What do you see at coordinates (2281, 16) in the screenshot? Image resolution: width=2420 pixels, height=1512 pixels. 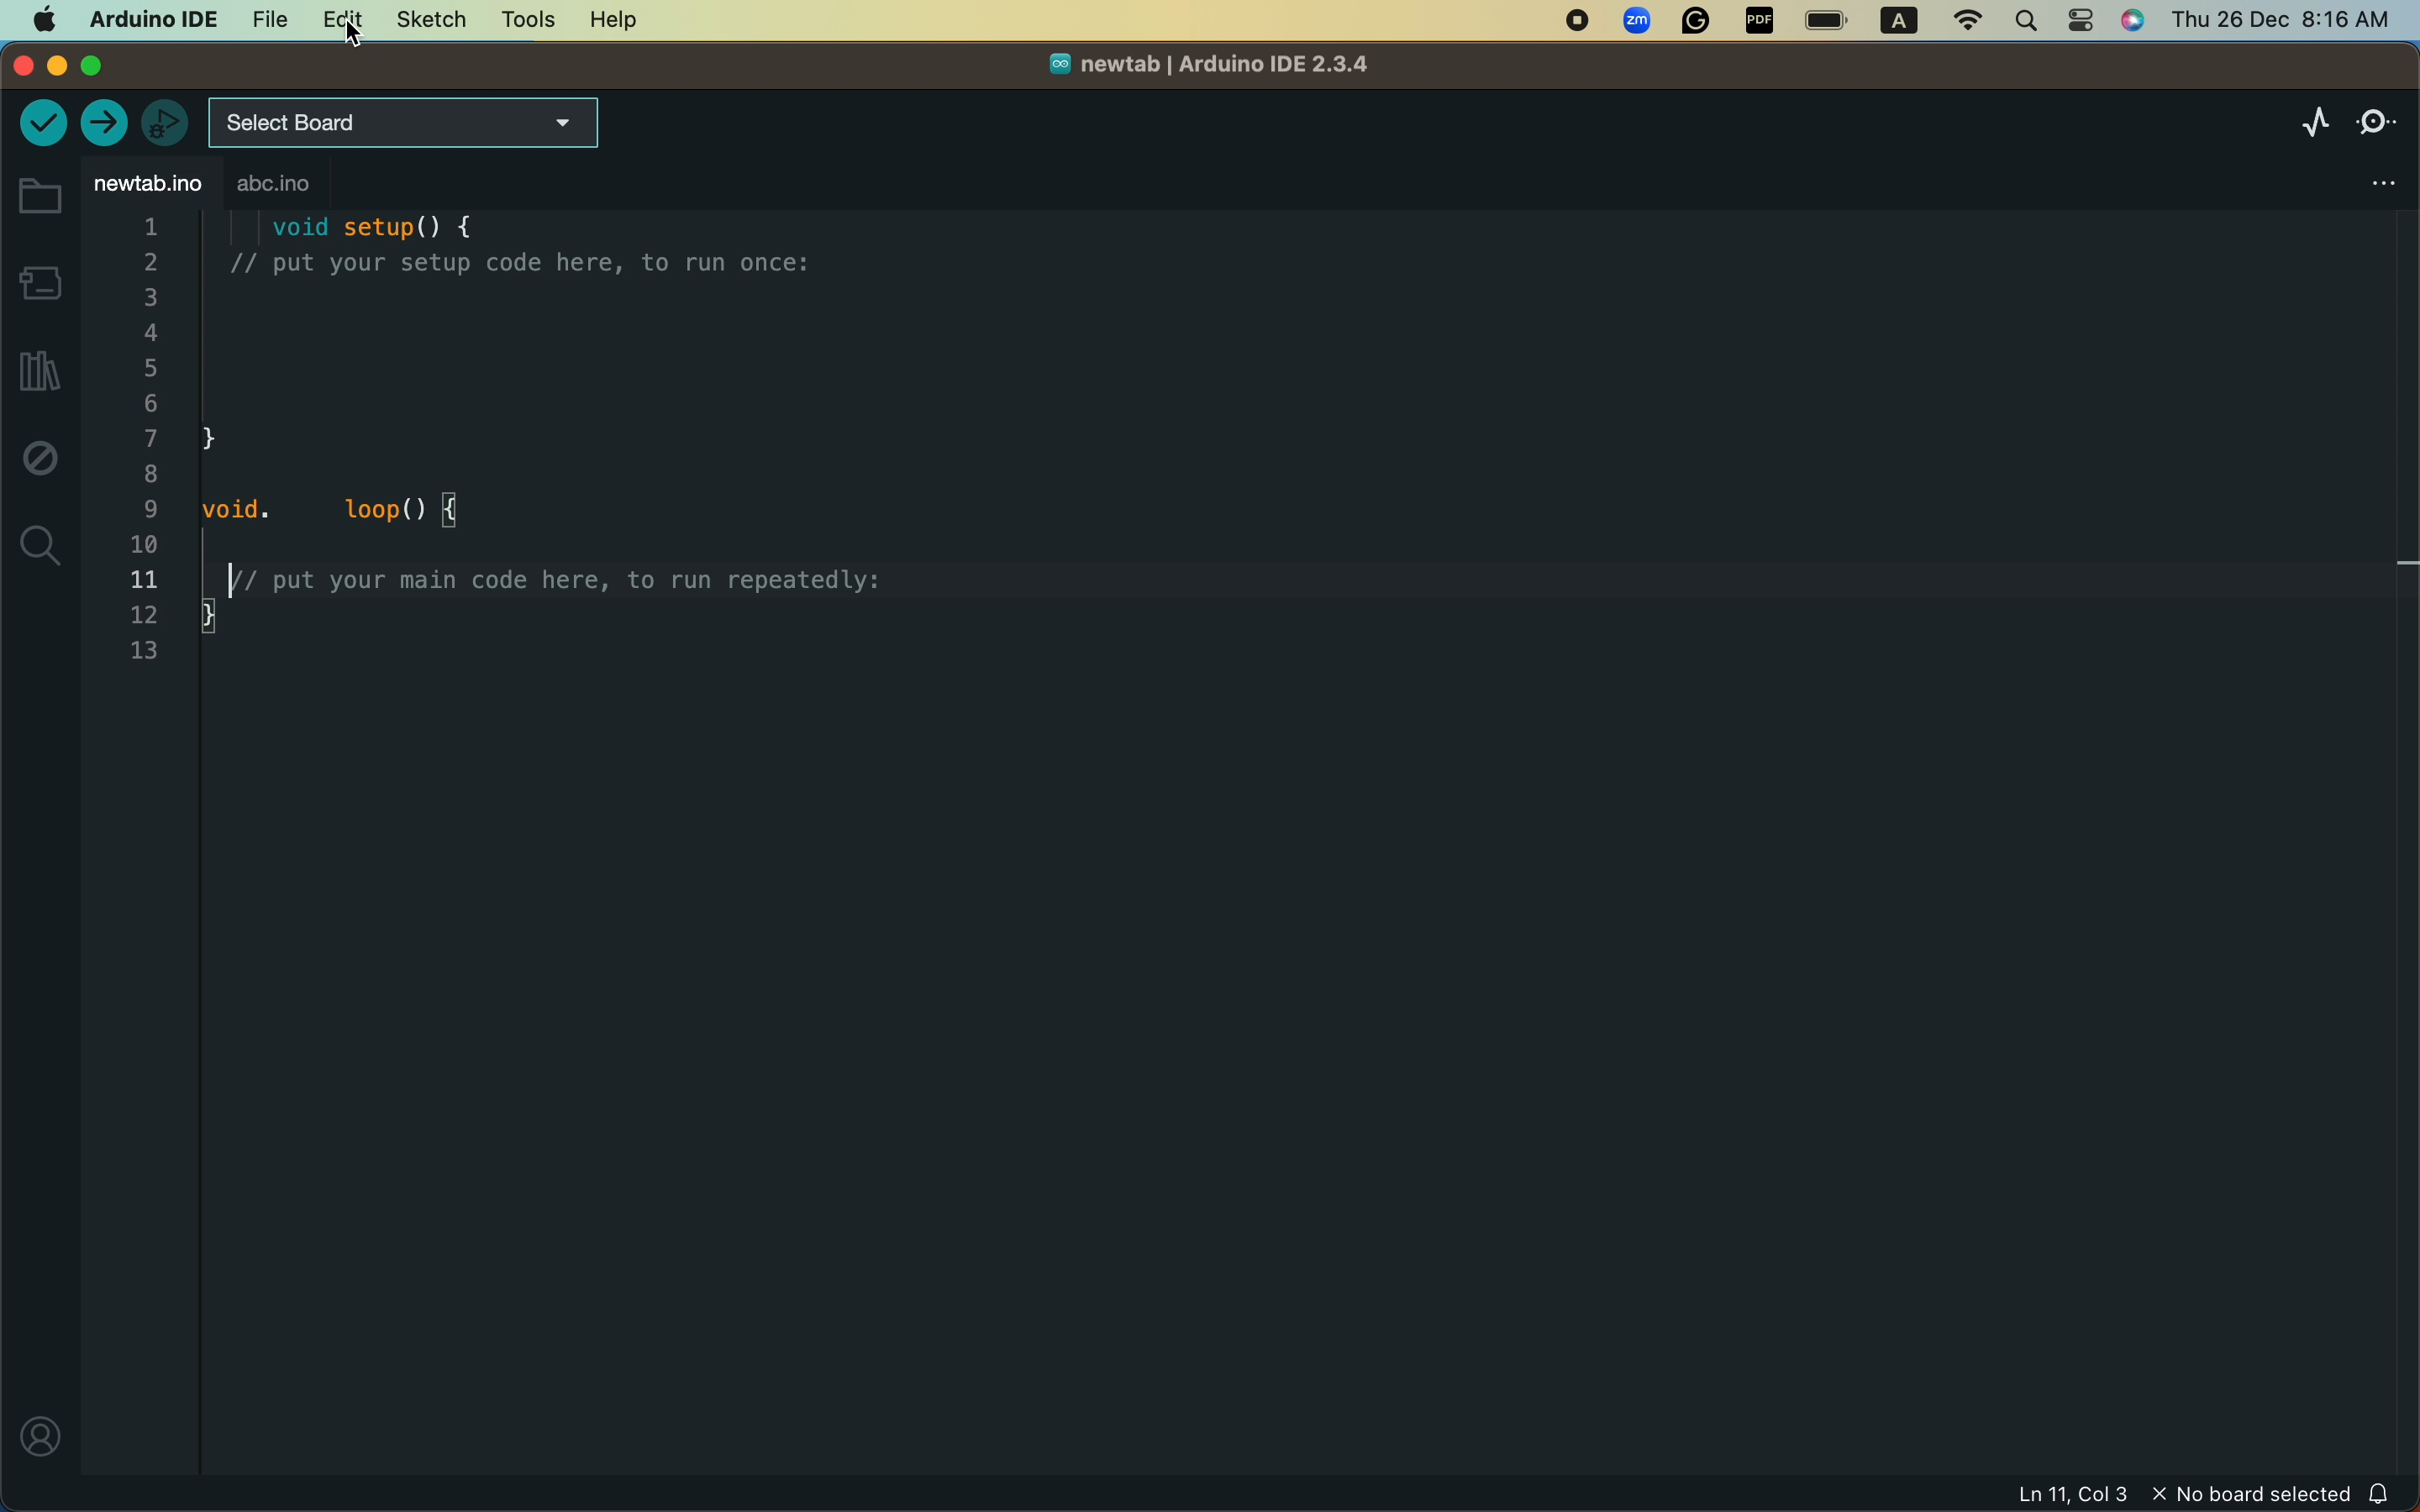 I see `` at bounding box center [2281, 16].